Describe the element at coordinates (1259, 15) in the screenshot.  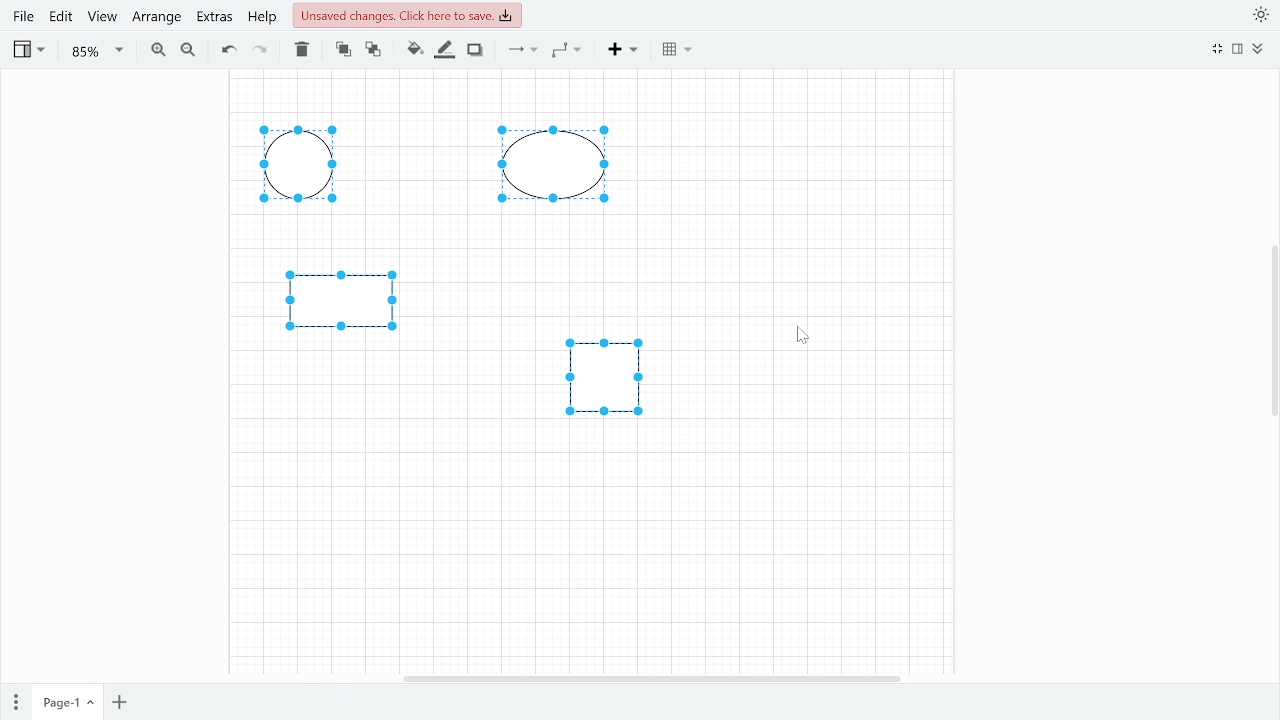
I see `Appearance` at that location.